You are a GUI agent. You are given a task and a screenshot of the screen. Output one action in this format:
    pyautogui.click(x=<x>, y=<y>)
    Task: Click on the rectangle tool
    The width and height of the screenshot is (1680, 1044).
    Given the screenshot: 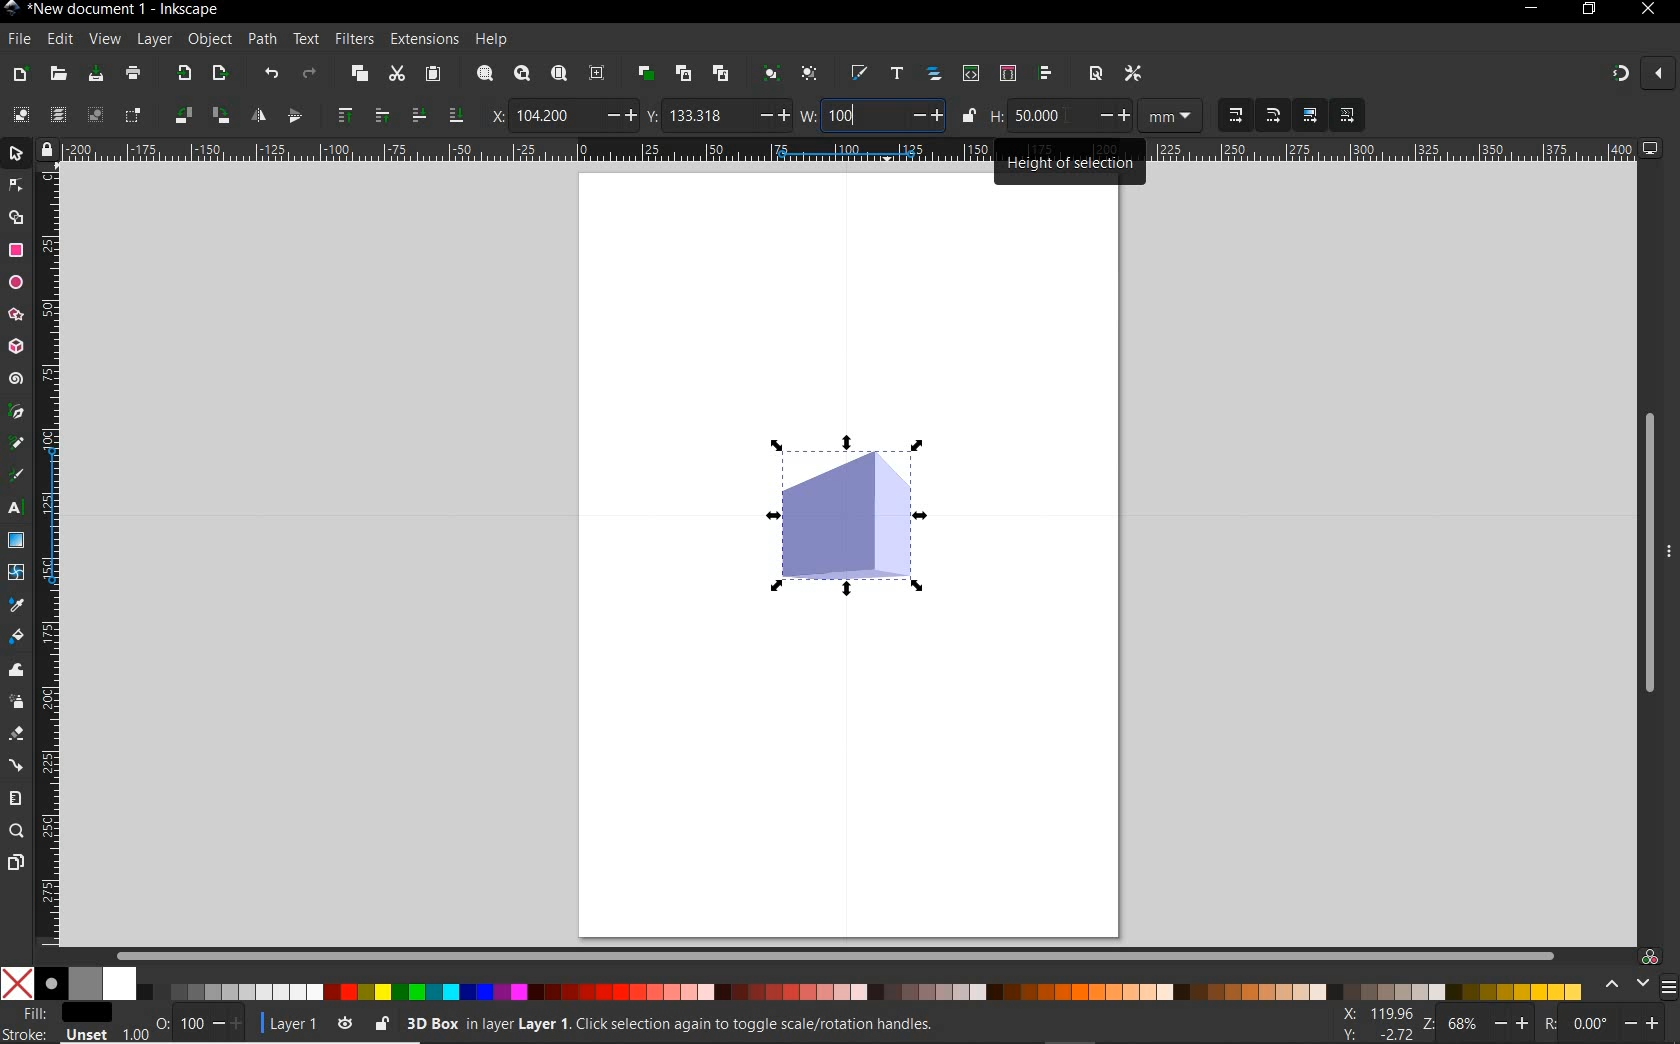 What is the action you would take?
    pyautogui.click(x=16, y=251)
    